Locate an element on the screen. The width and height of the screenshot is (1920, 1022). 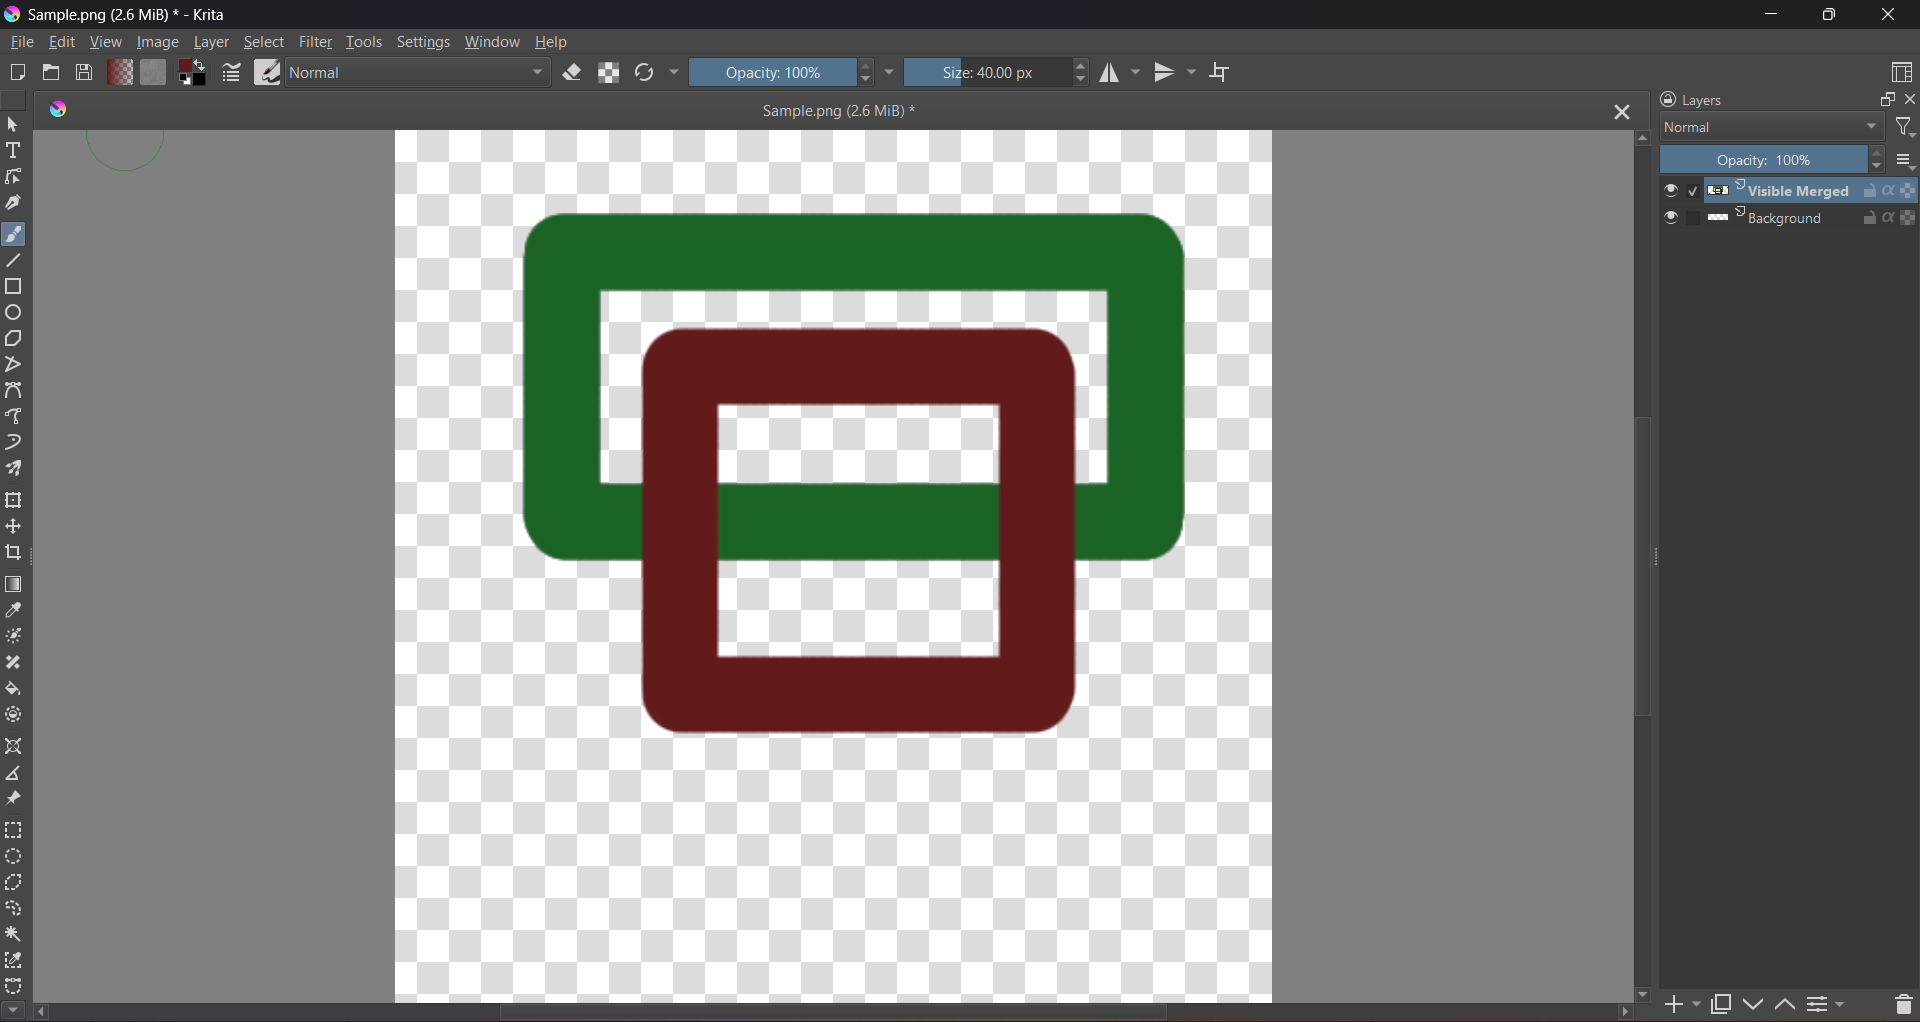
Filter is located at coordinates (1903, 128).